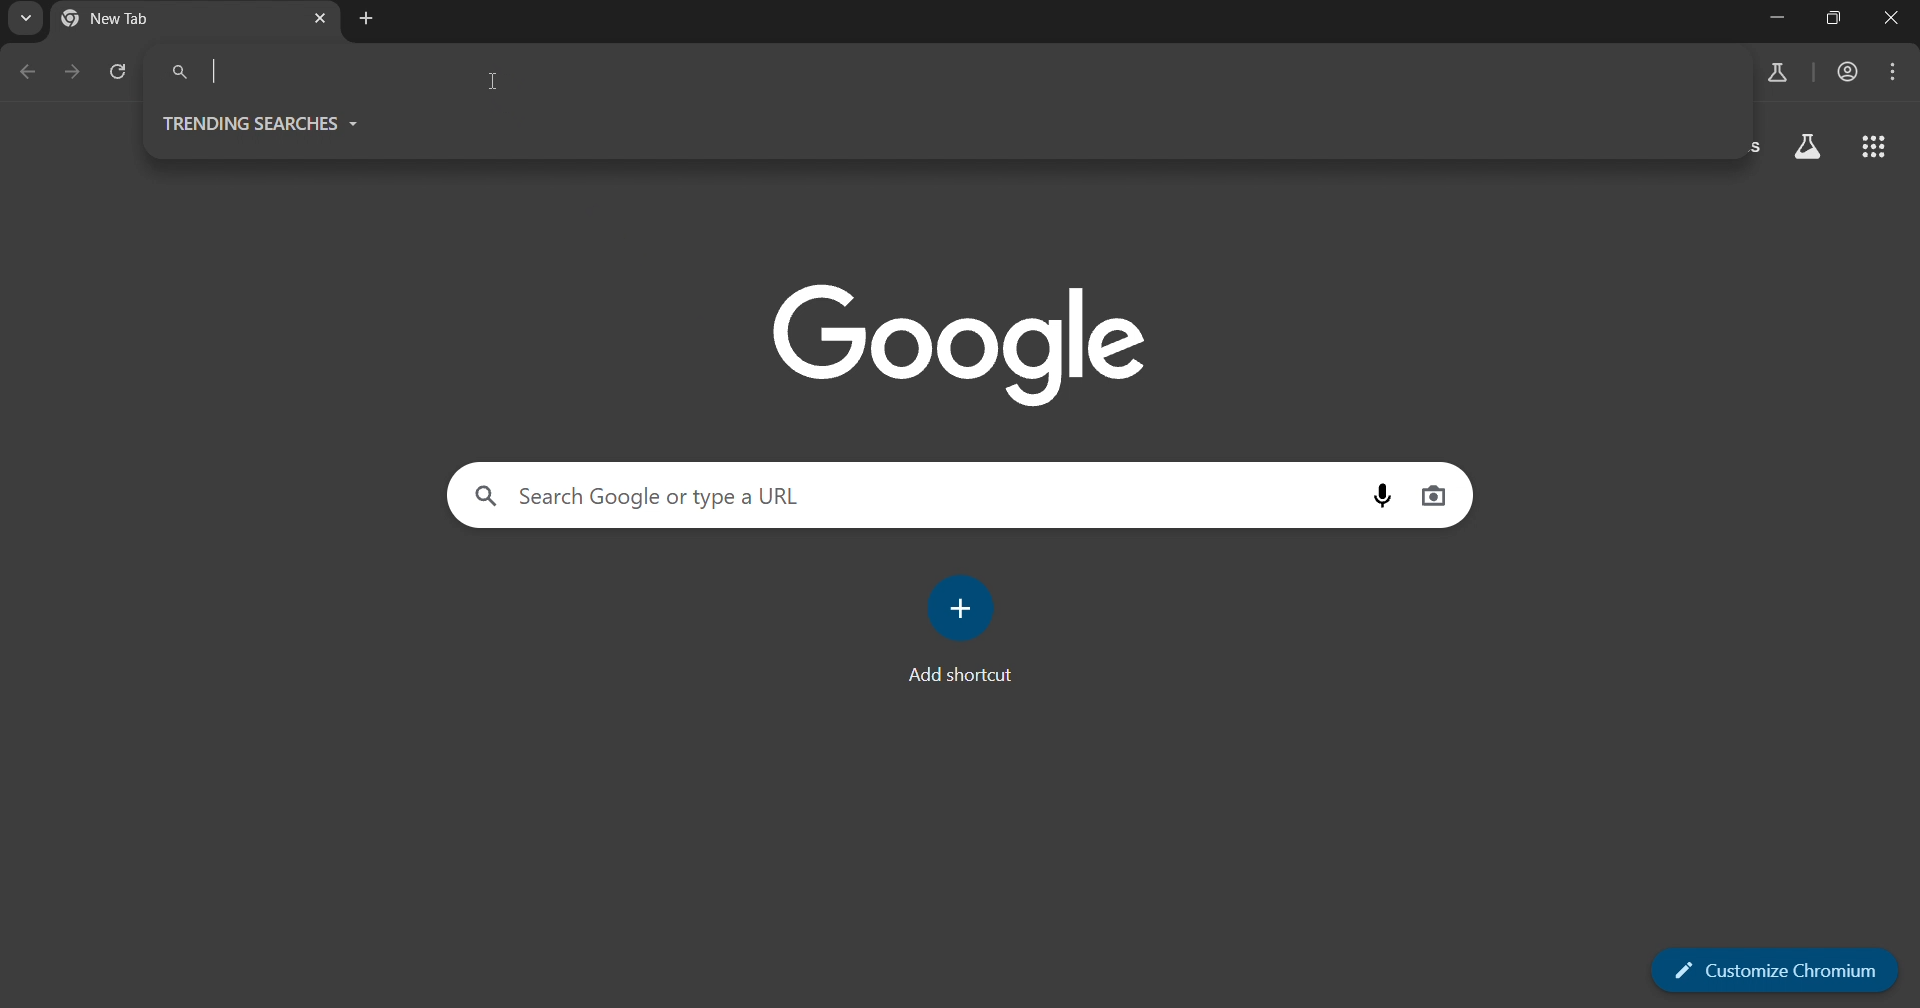 The image size is (1920, 1008). What do you see at coordinates (1849, 74) in the screenshot?
I see `account` at bounding box center [1849, 74].